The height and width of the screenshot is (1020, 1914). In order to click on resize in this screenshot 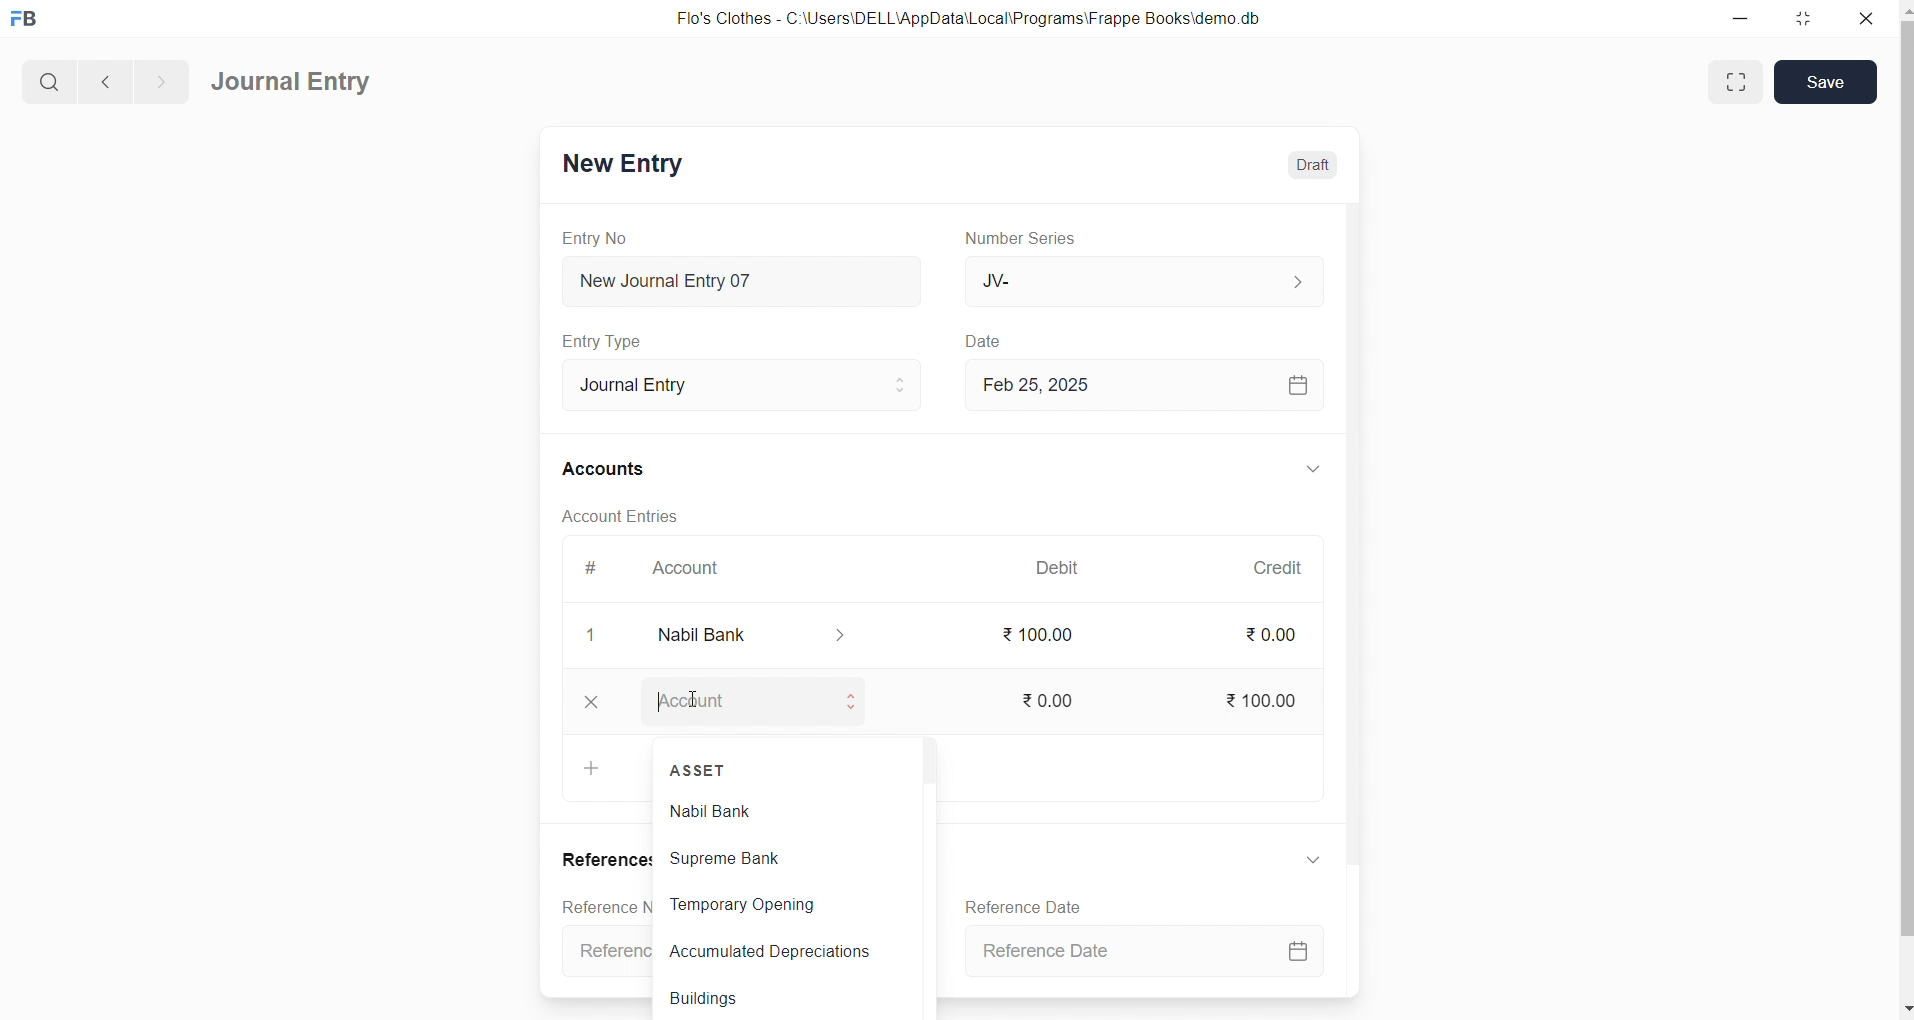, I will do `click(1809, 20)`.